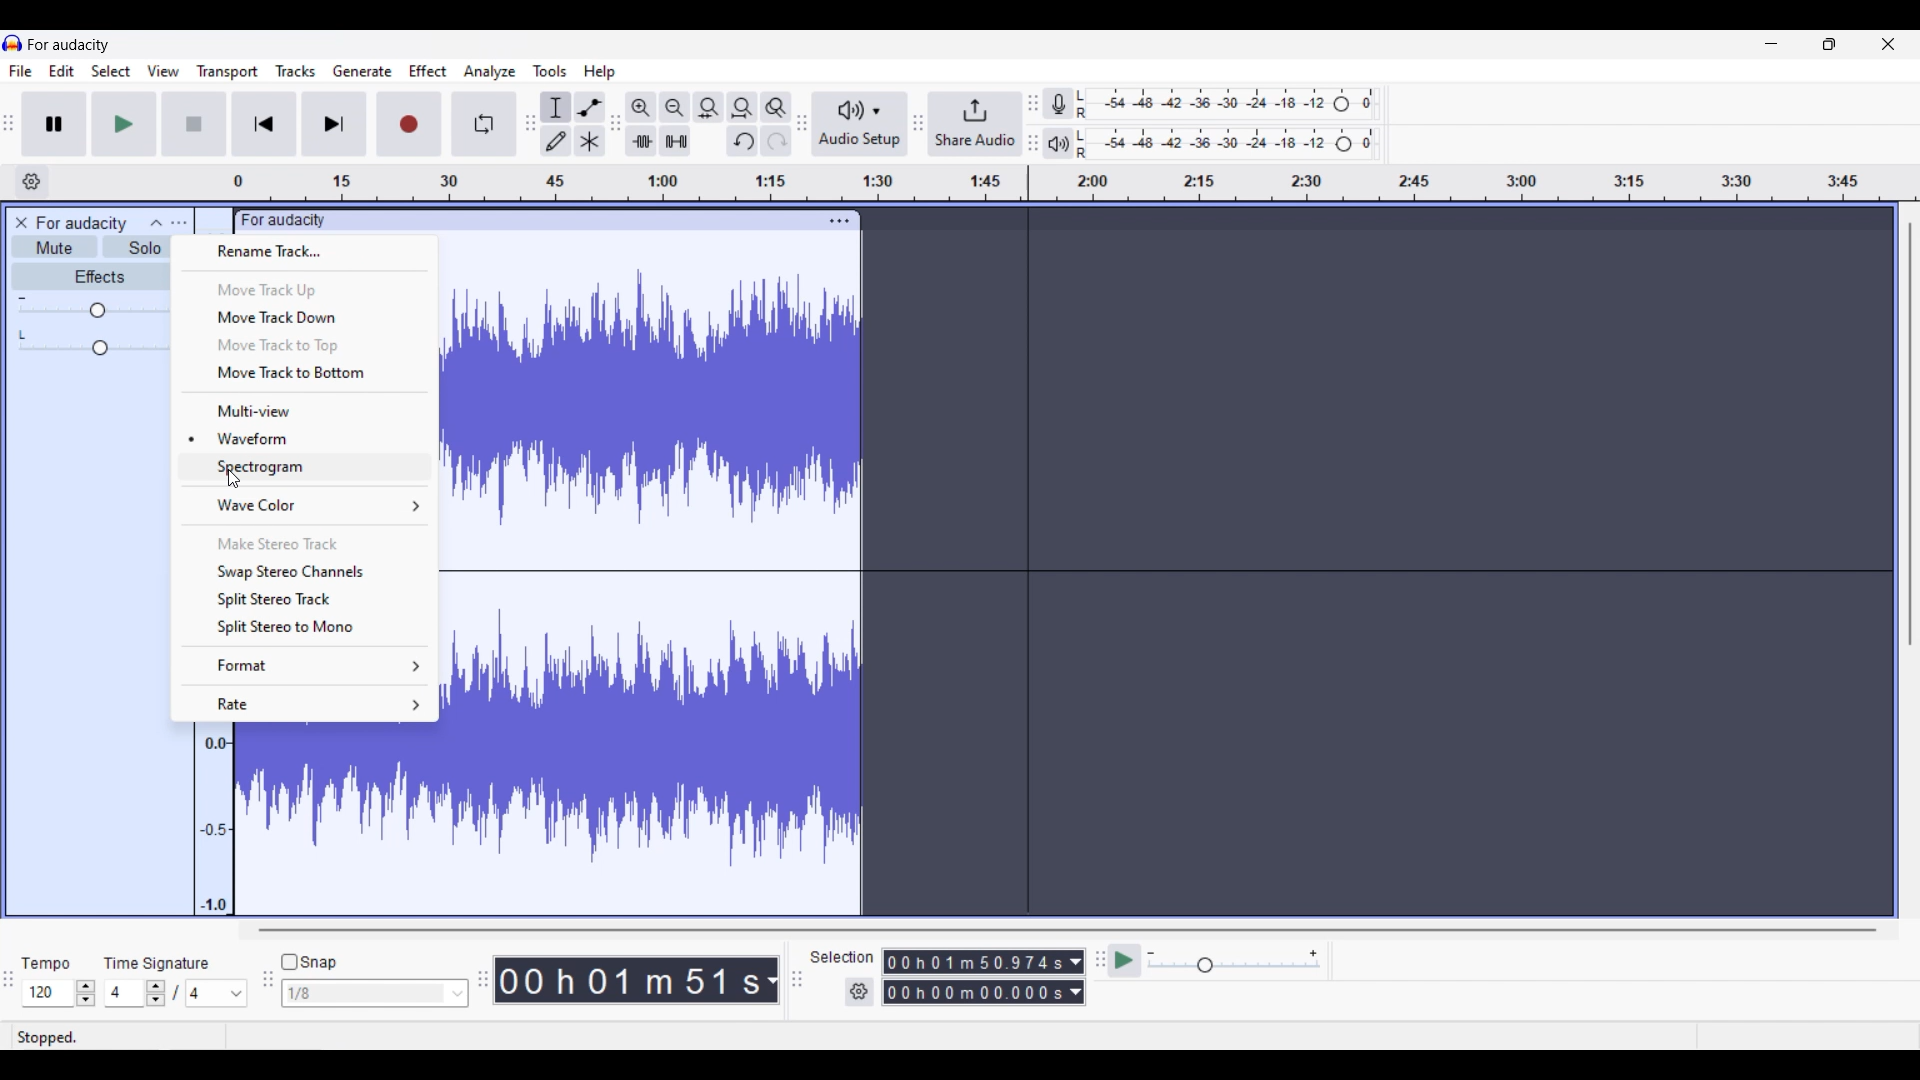 The height and width of the screenshot is (1080, 1920). I want to click on Selection duration, so click(975, 976).